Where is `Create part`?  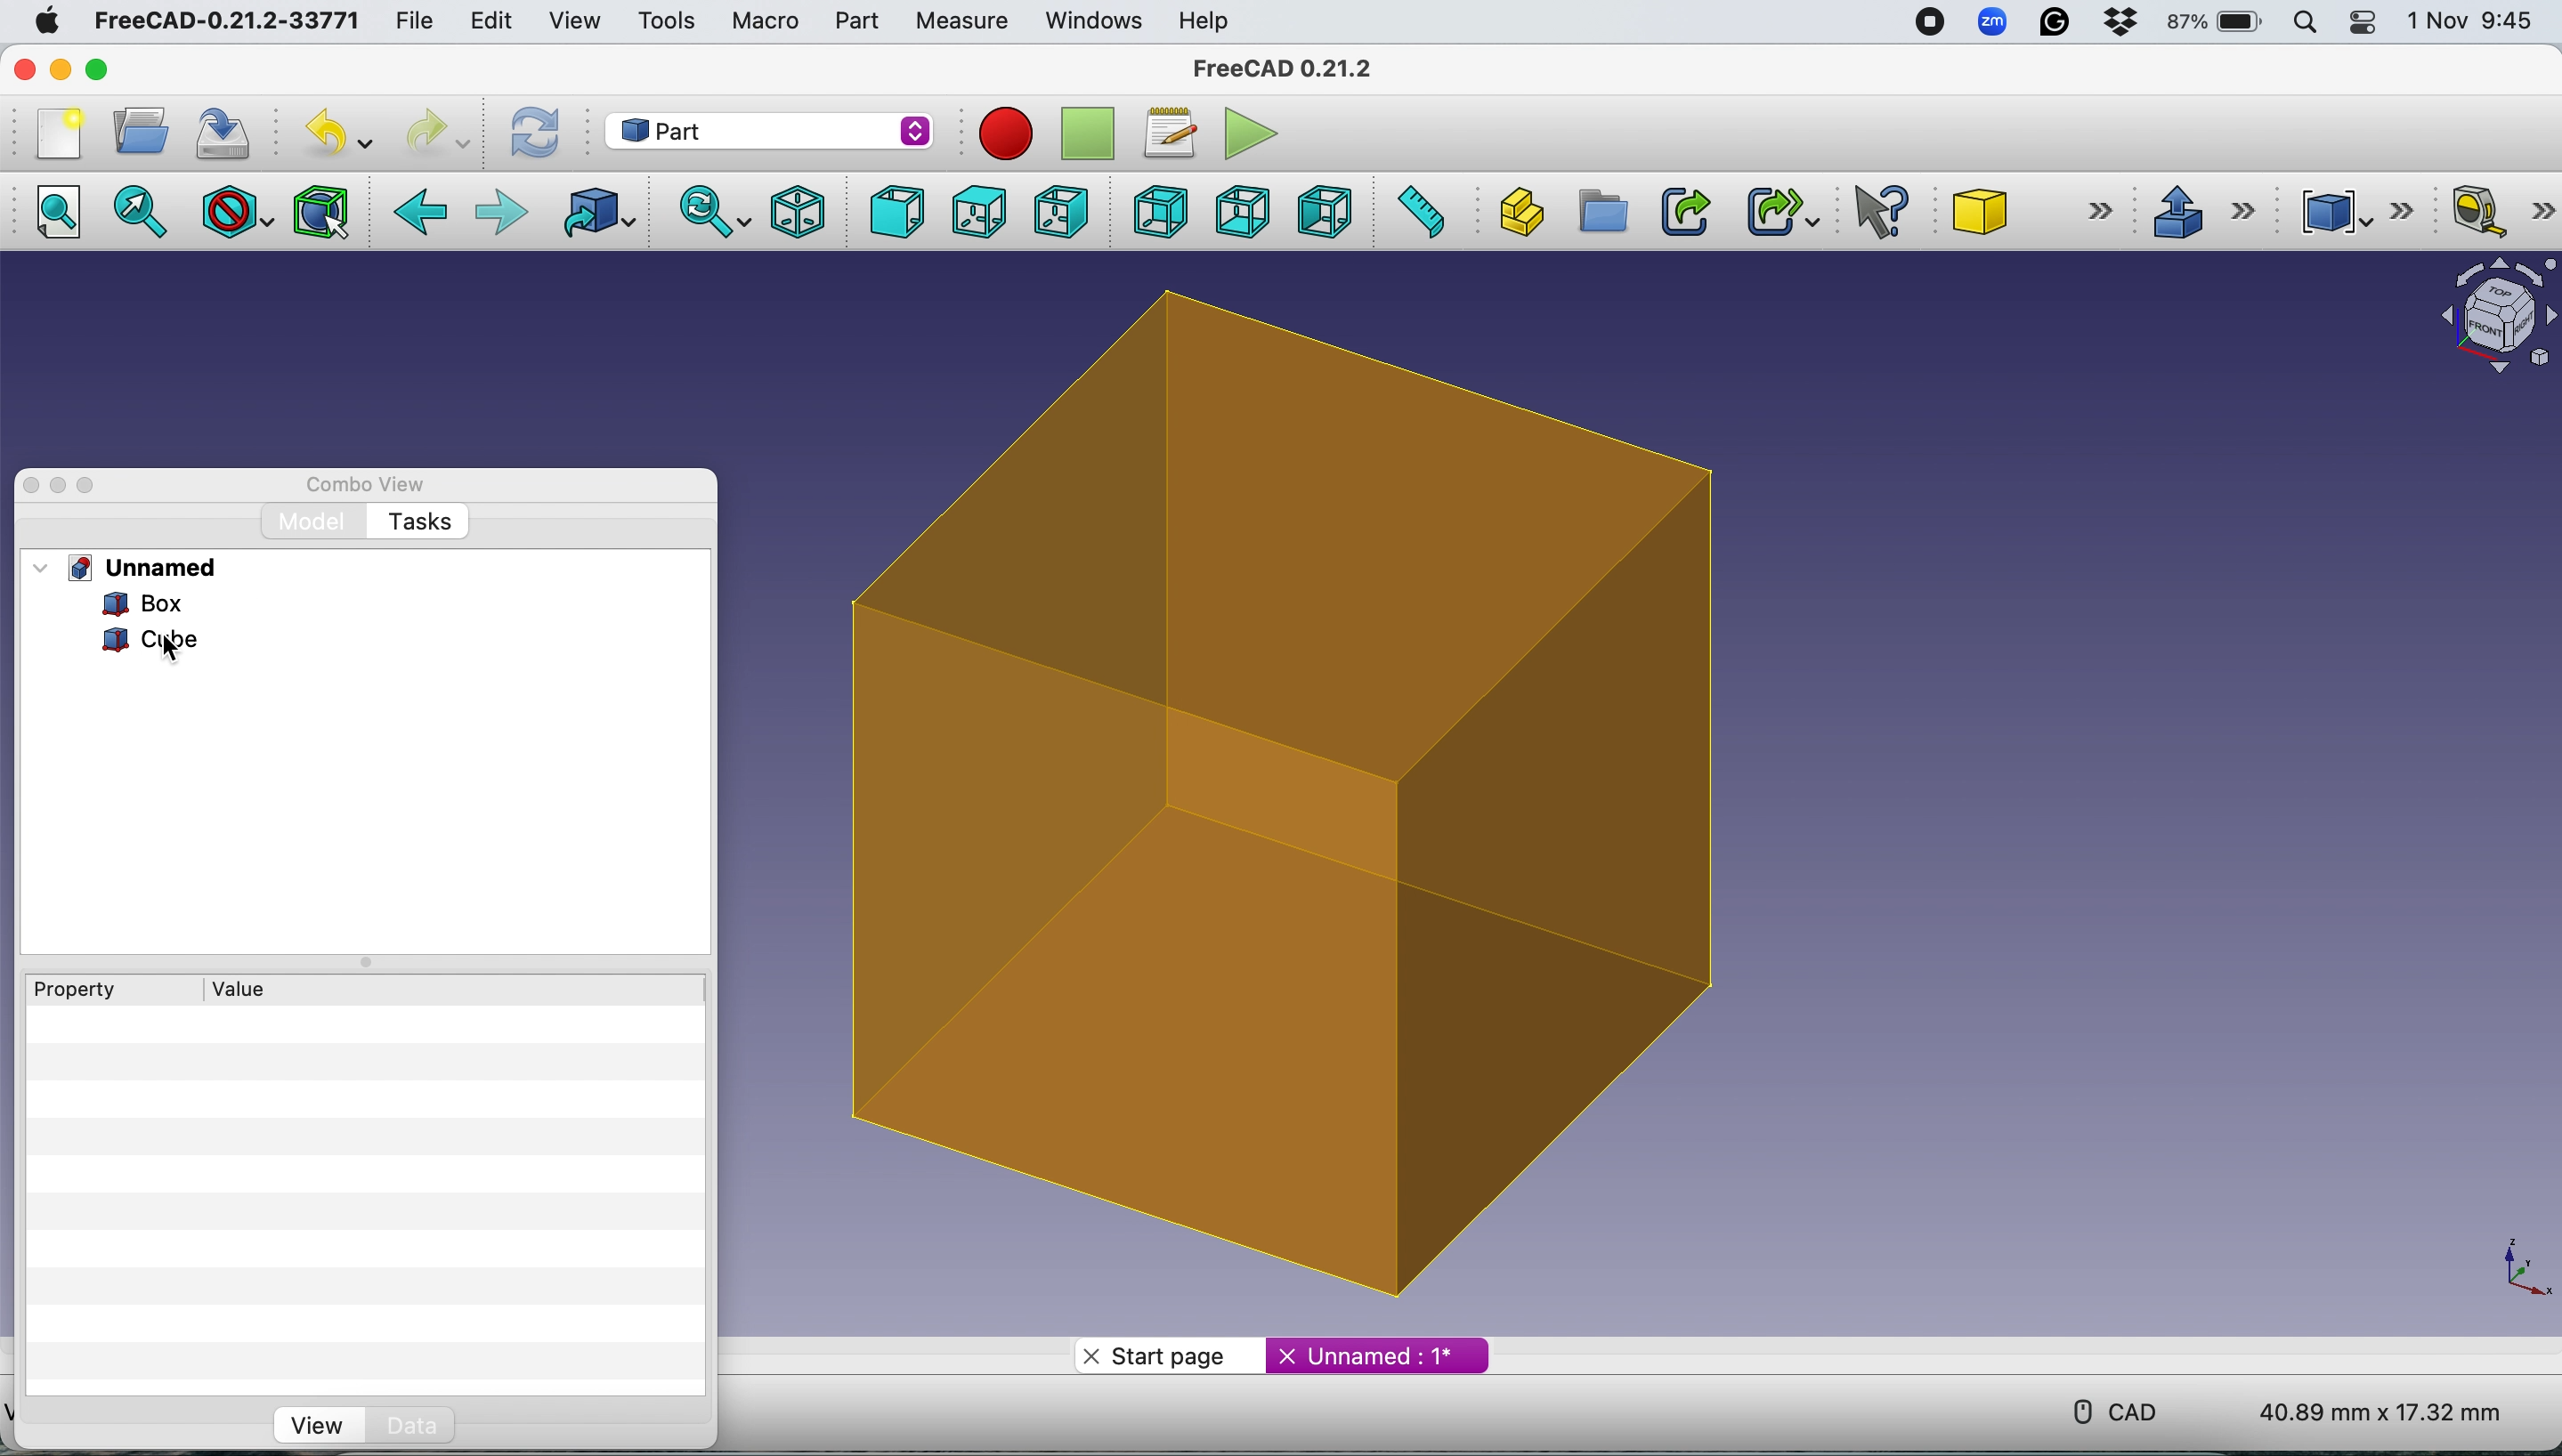
Create part is located at coordinates (1515, 211).